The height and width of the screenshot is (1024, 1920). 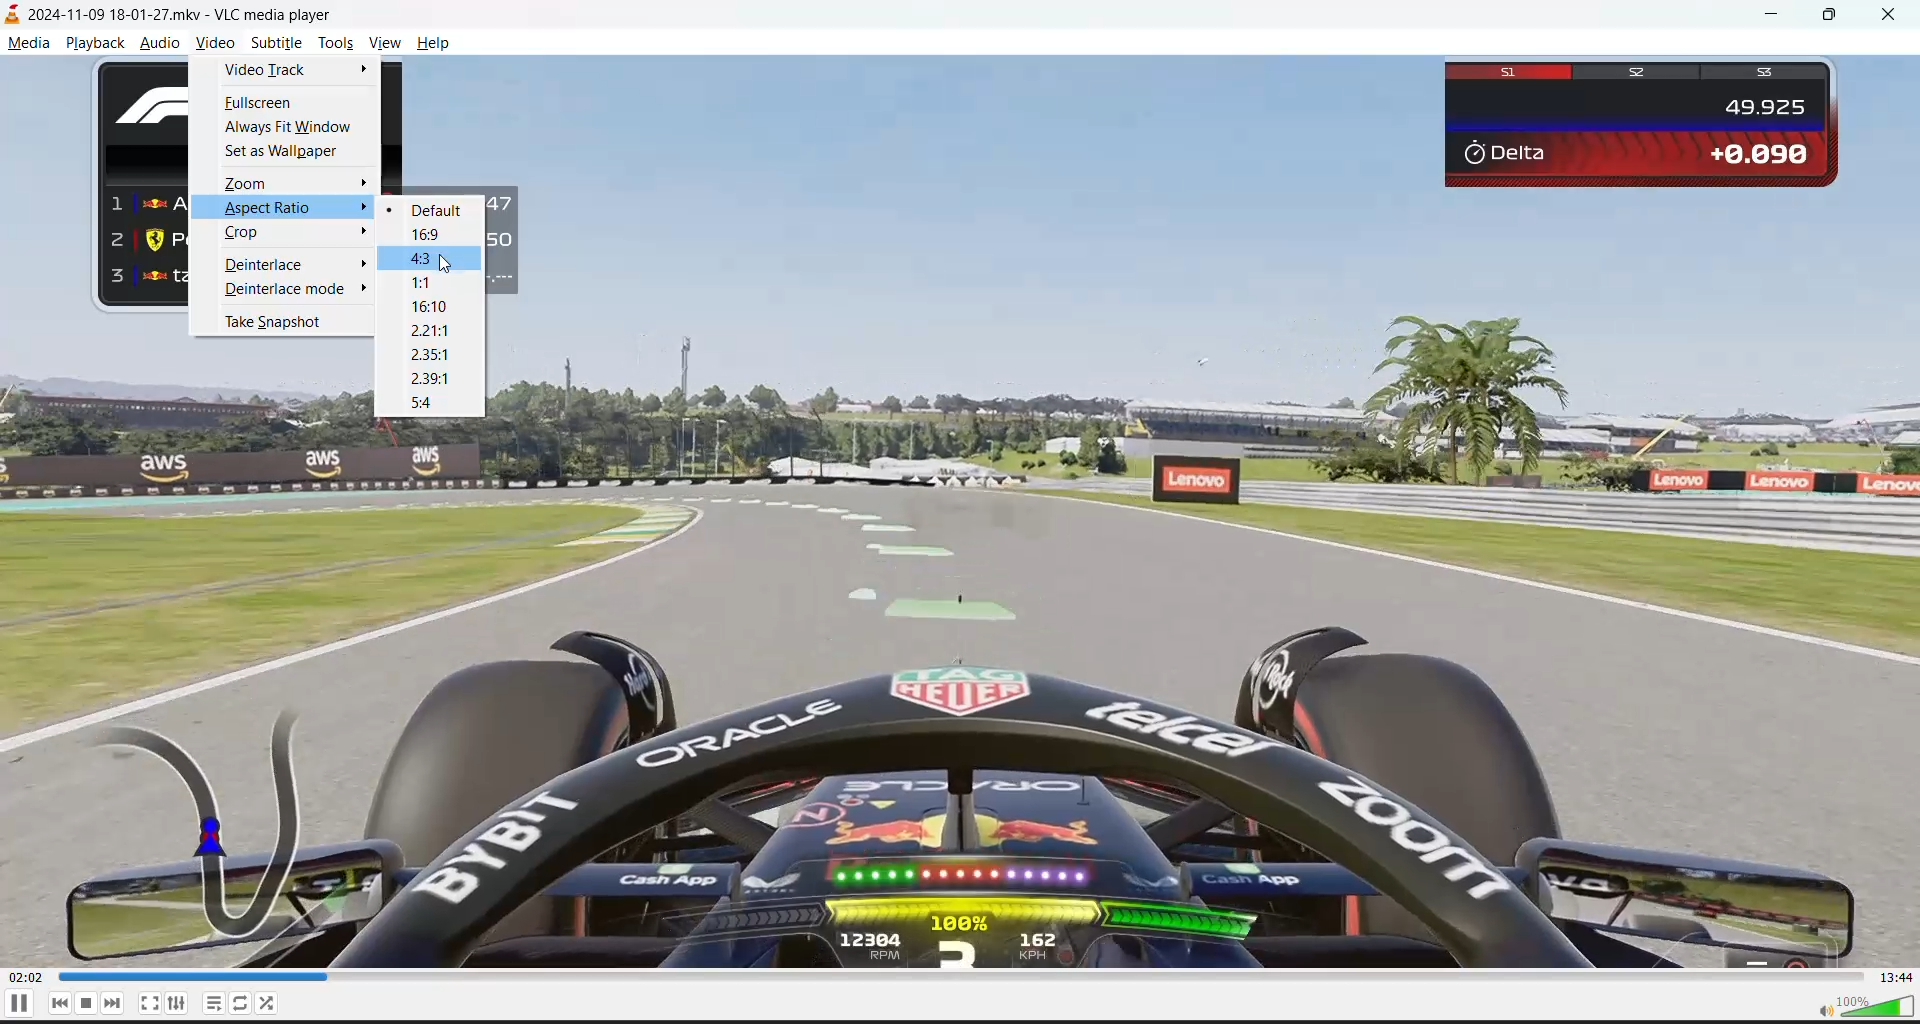 What do you see at coordinates (425, 330) in the screenshot?
I see `2.21:1` at bounding box center [425, 330].